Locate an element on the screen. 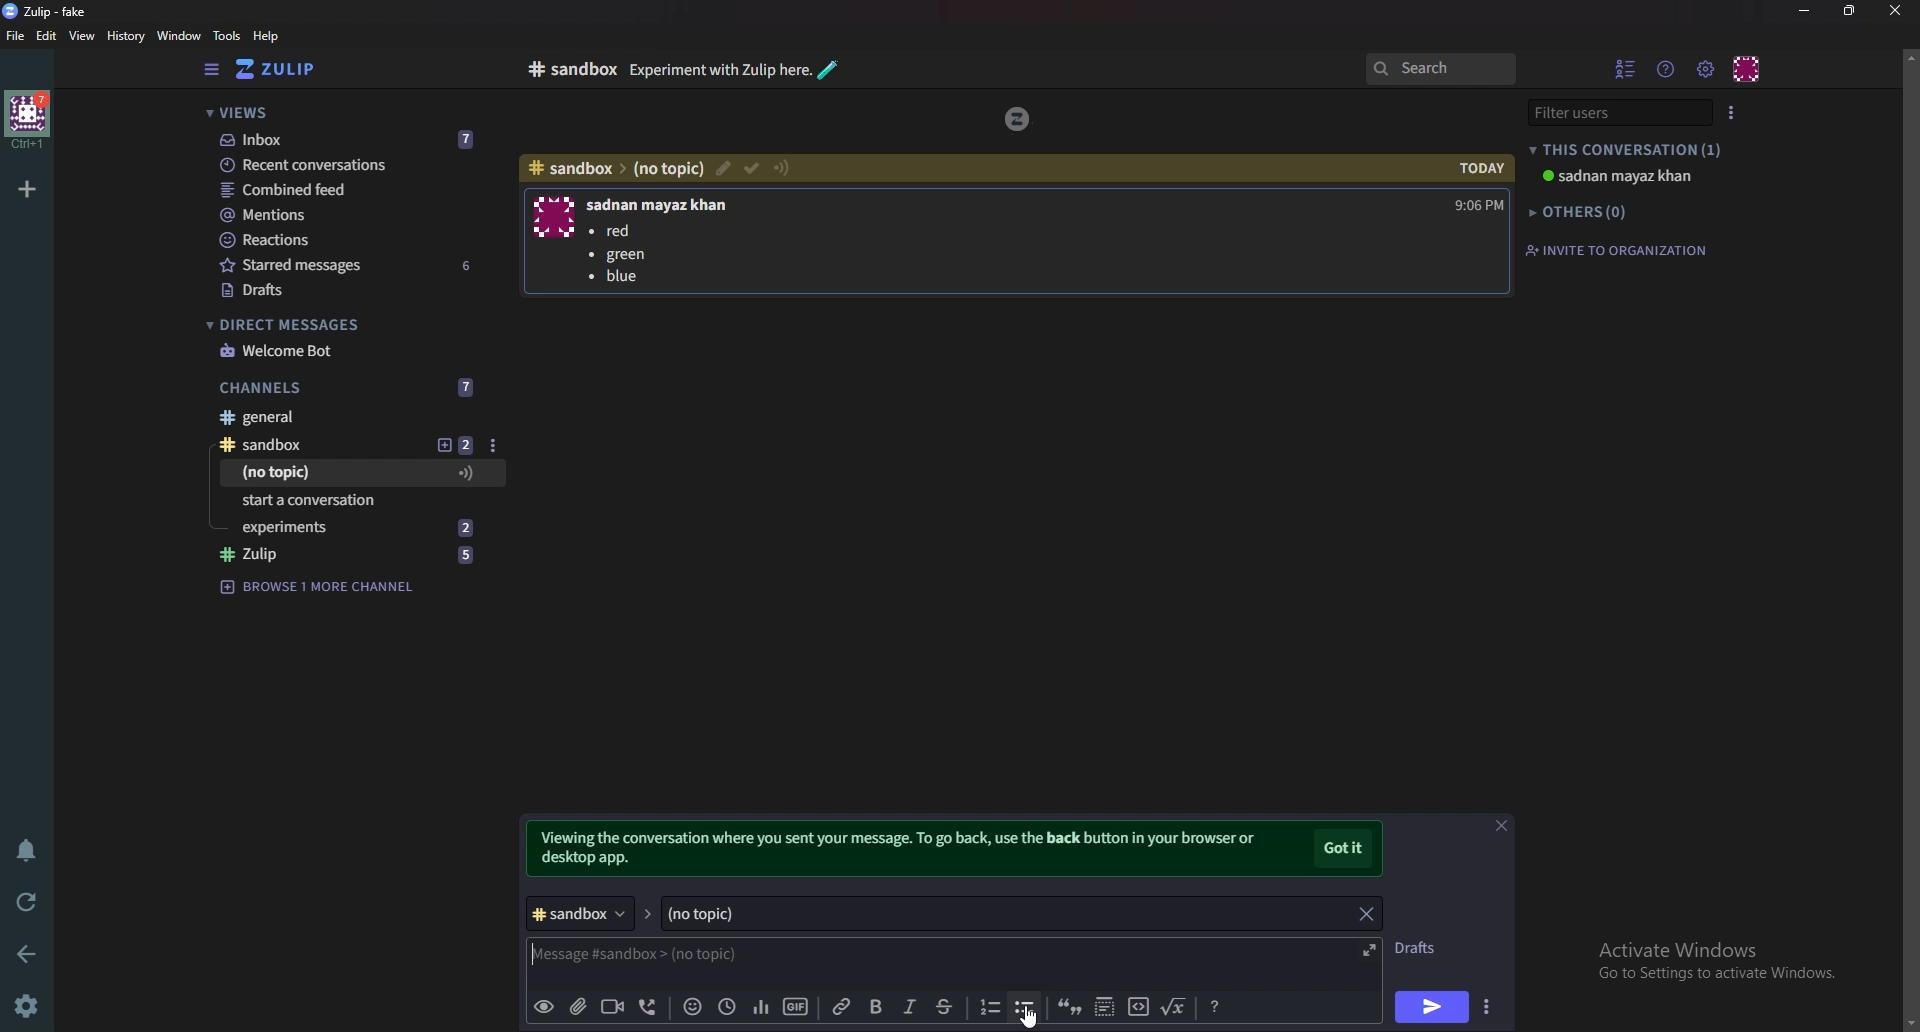 The image size is (1920, 1032). zulip is located at coordinates (1020, 116).